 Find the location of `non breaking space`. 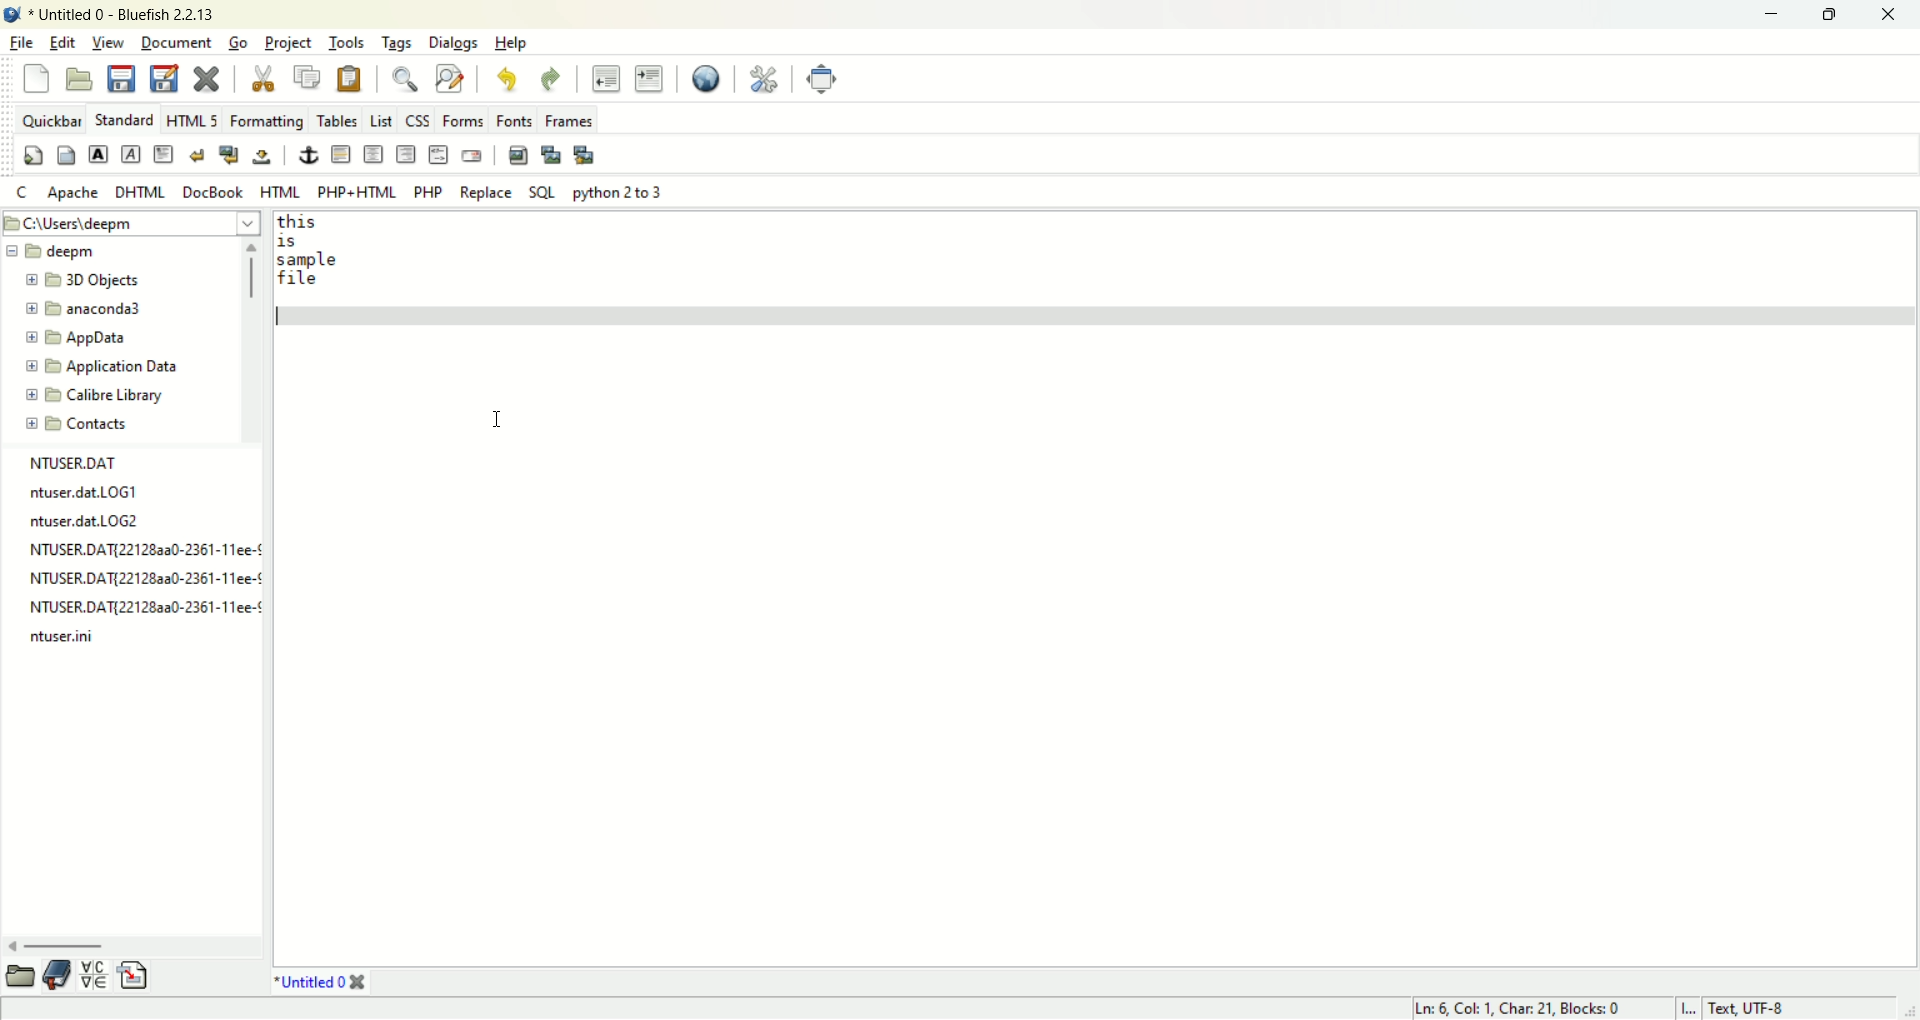

non breaking space is located at coordinates (260, 157).